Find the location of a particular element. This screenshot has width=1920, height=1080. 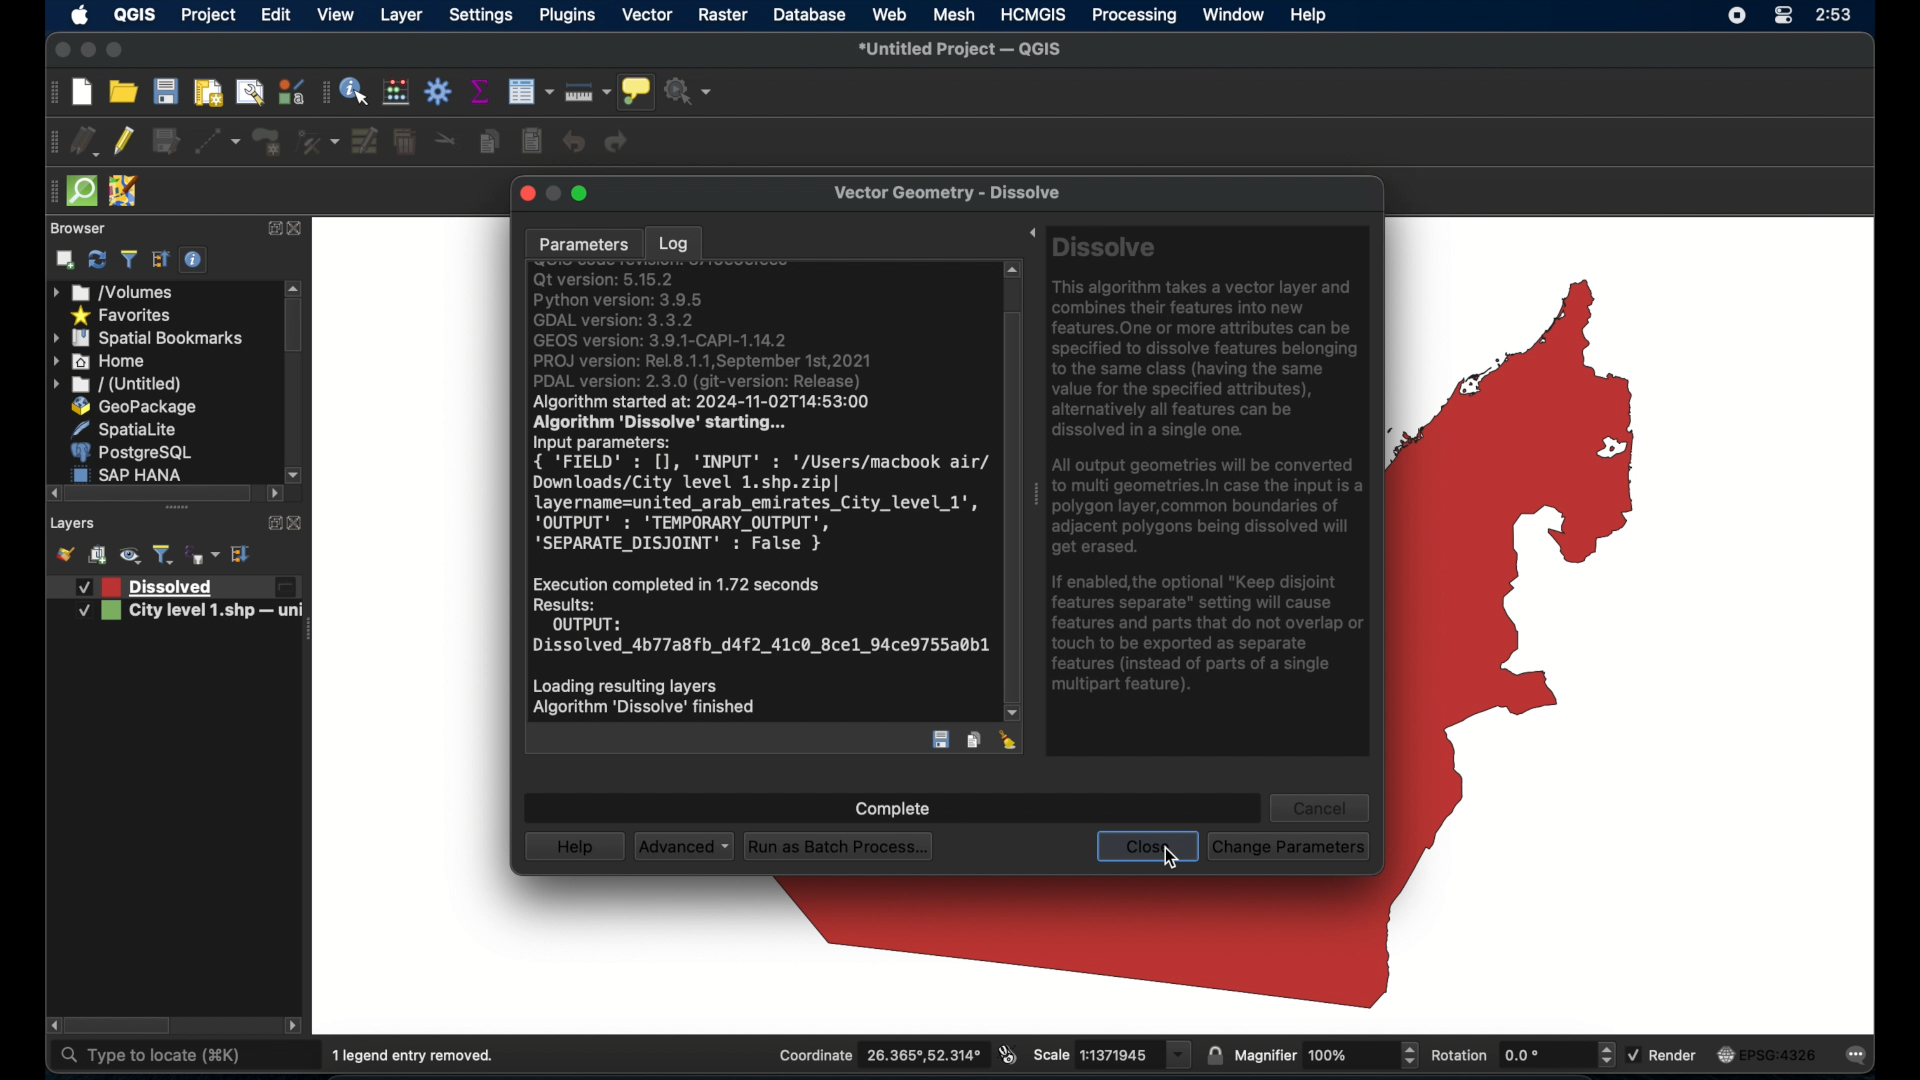

current edits is located at coordinates (85, 141).